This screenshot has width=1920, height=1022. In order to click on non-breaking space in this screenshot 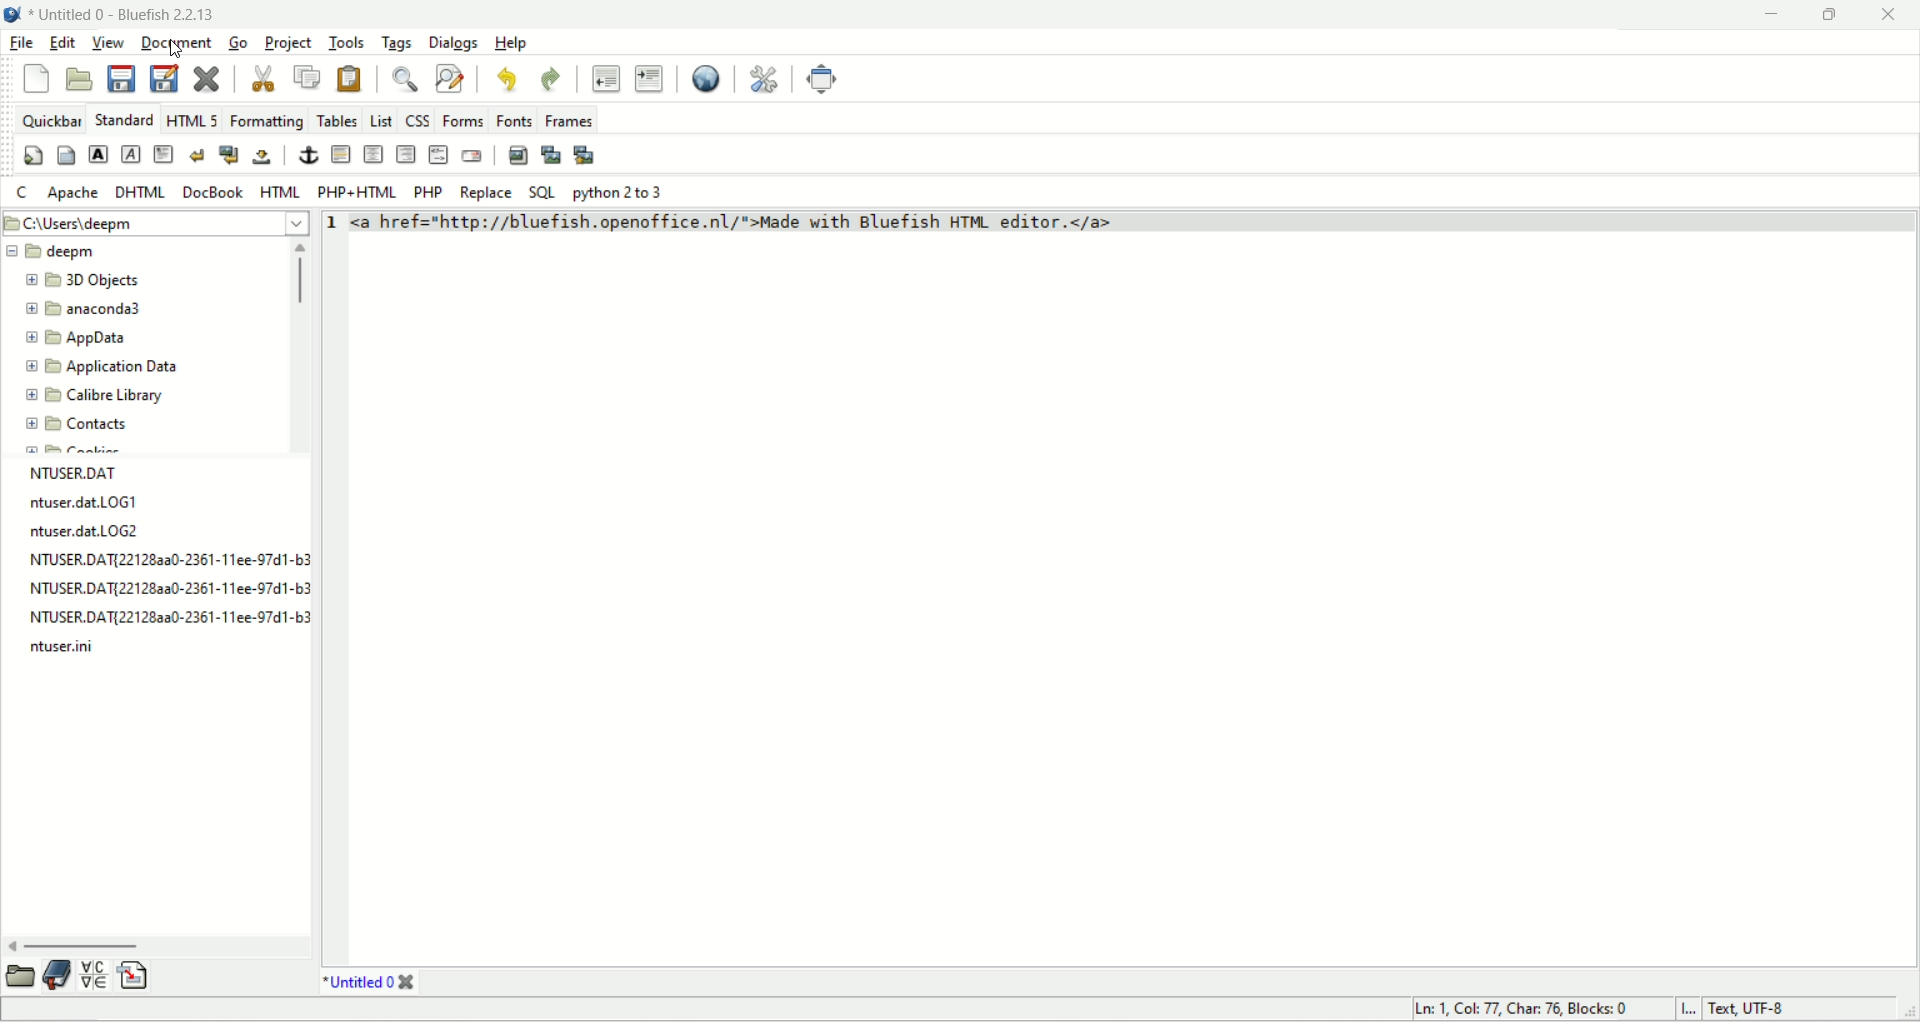, I will do `click(263, 159)`.